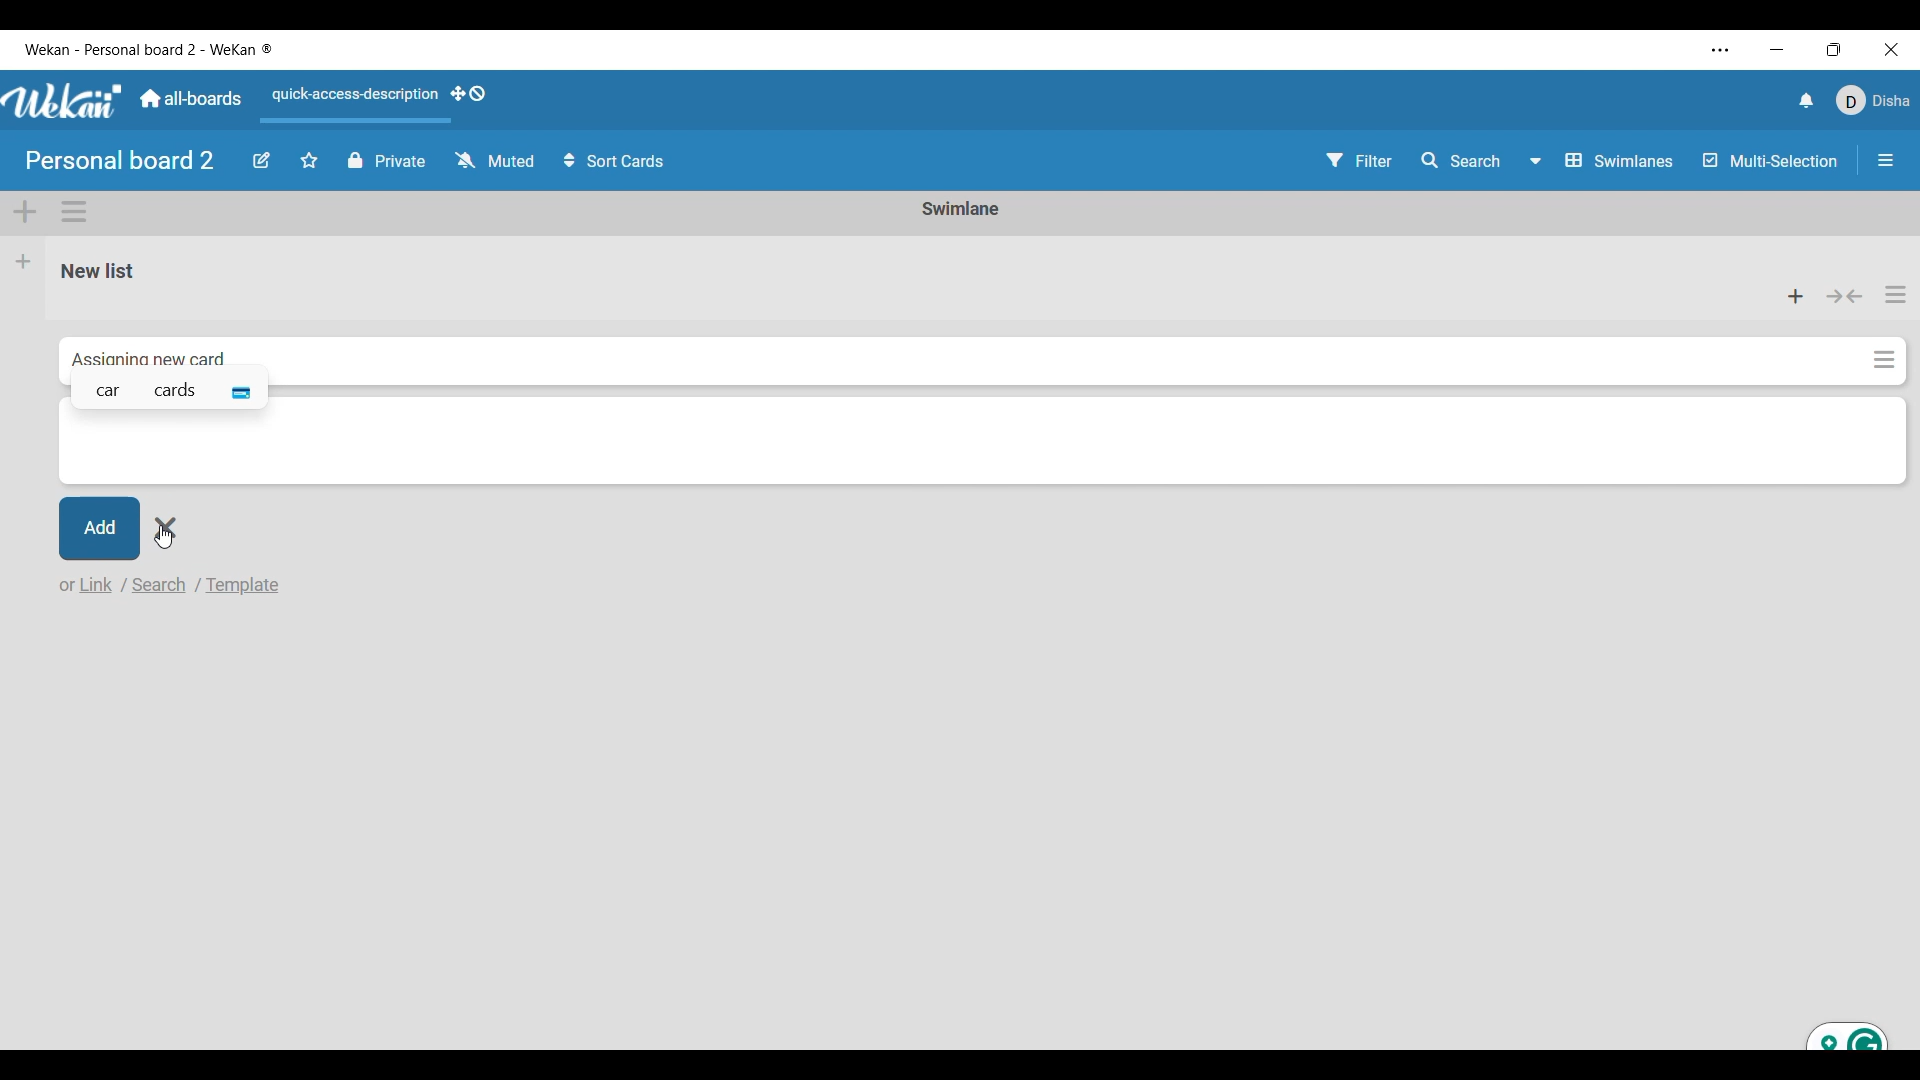  I want to click on Collapse, so click(1845, 296).